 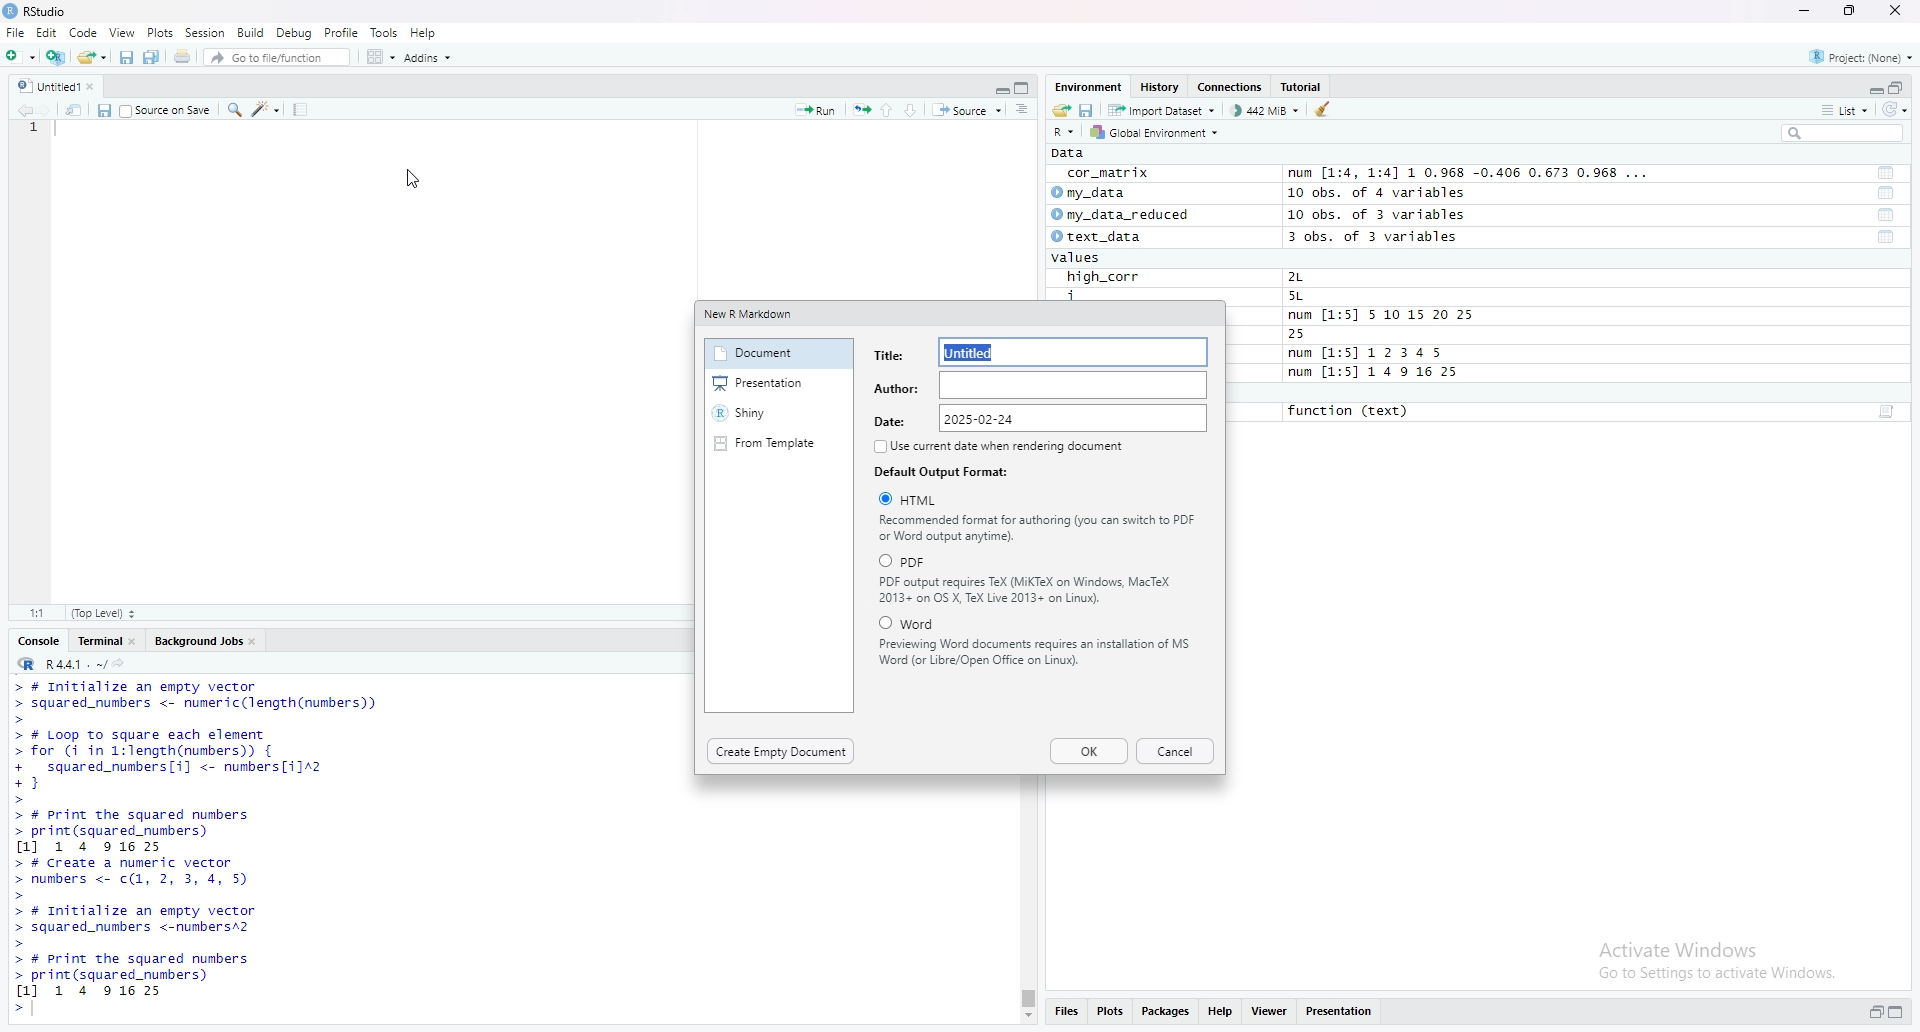 What do you see at coordinates (55, 666) in the screenshot?
I see `R 4.4.1 ~/` at bounding box center [55, 666].